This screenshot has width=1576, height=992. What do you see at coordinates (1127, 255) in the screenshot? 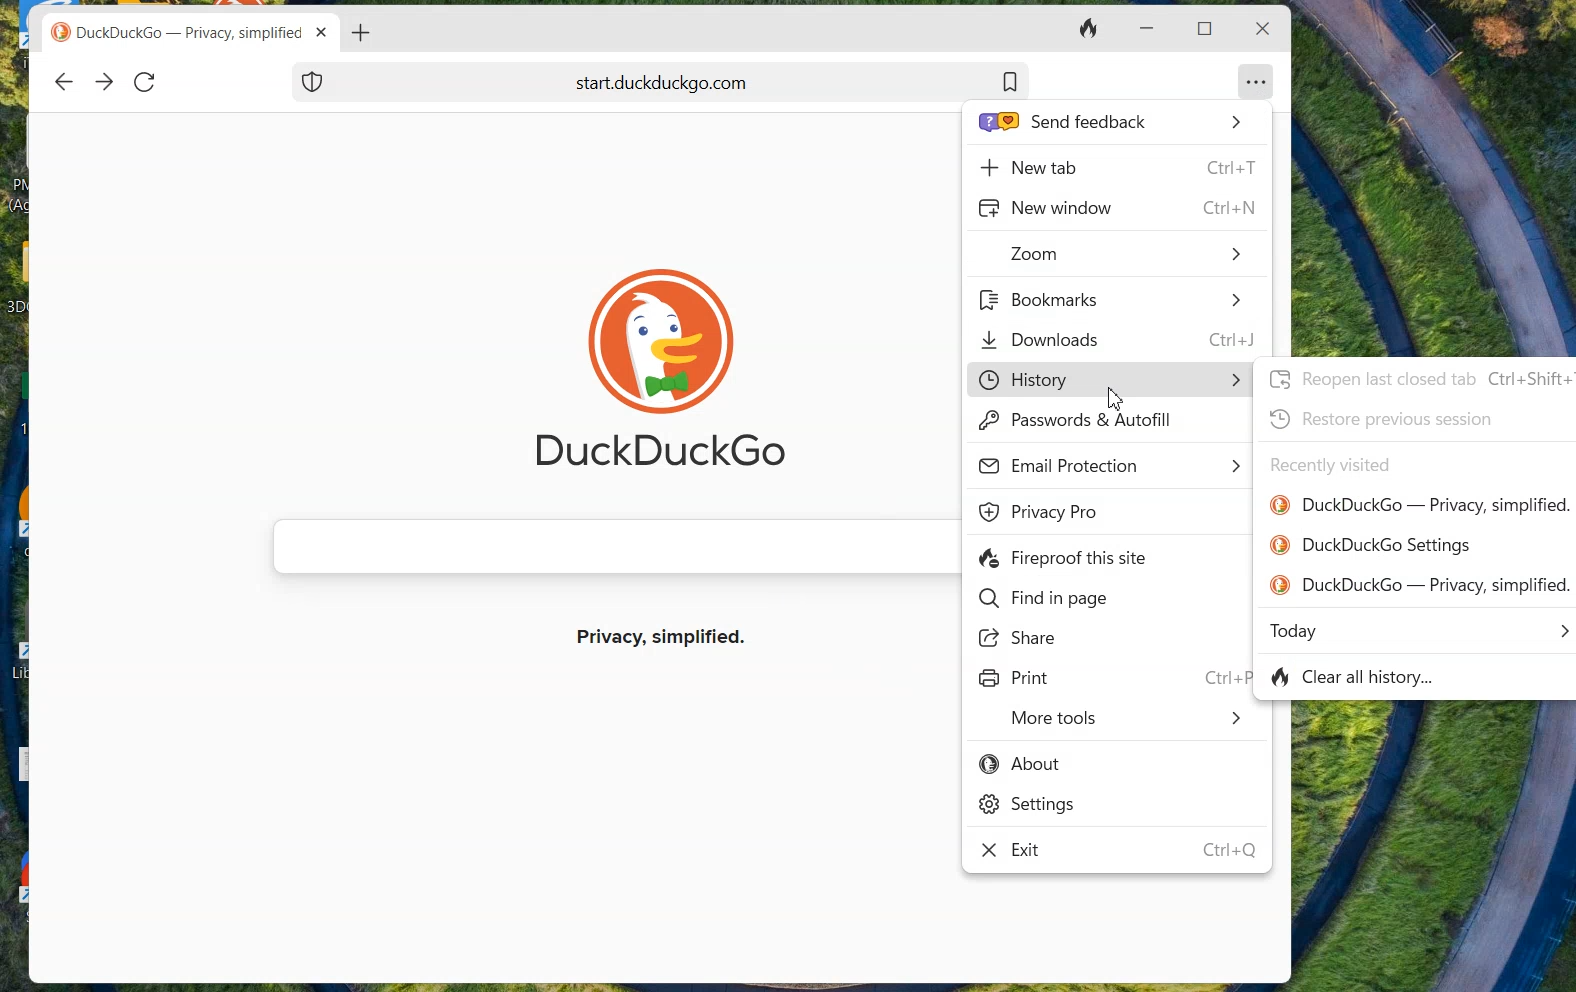
I see `Zoom` at bounding box center [1127, 255].